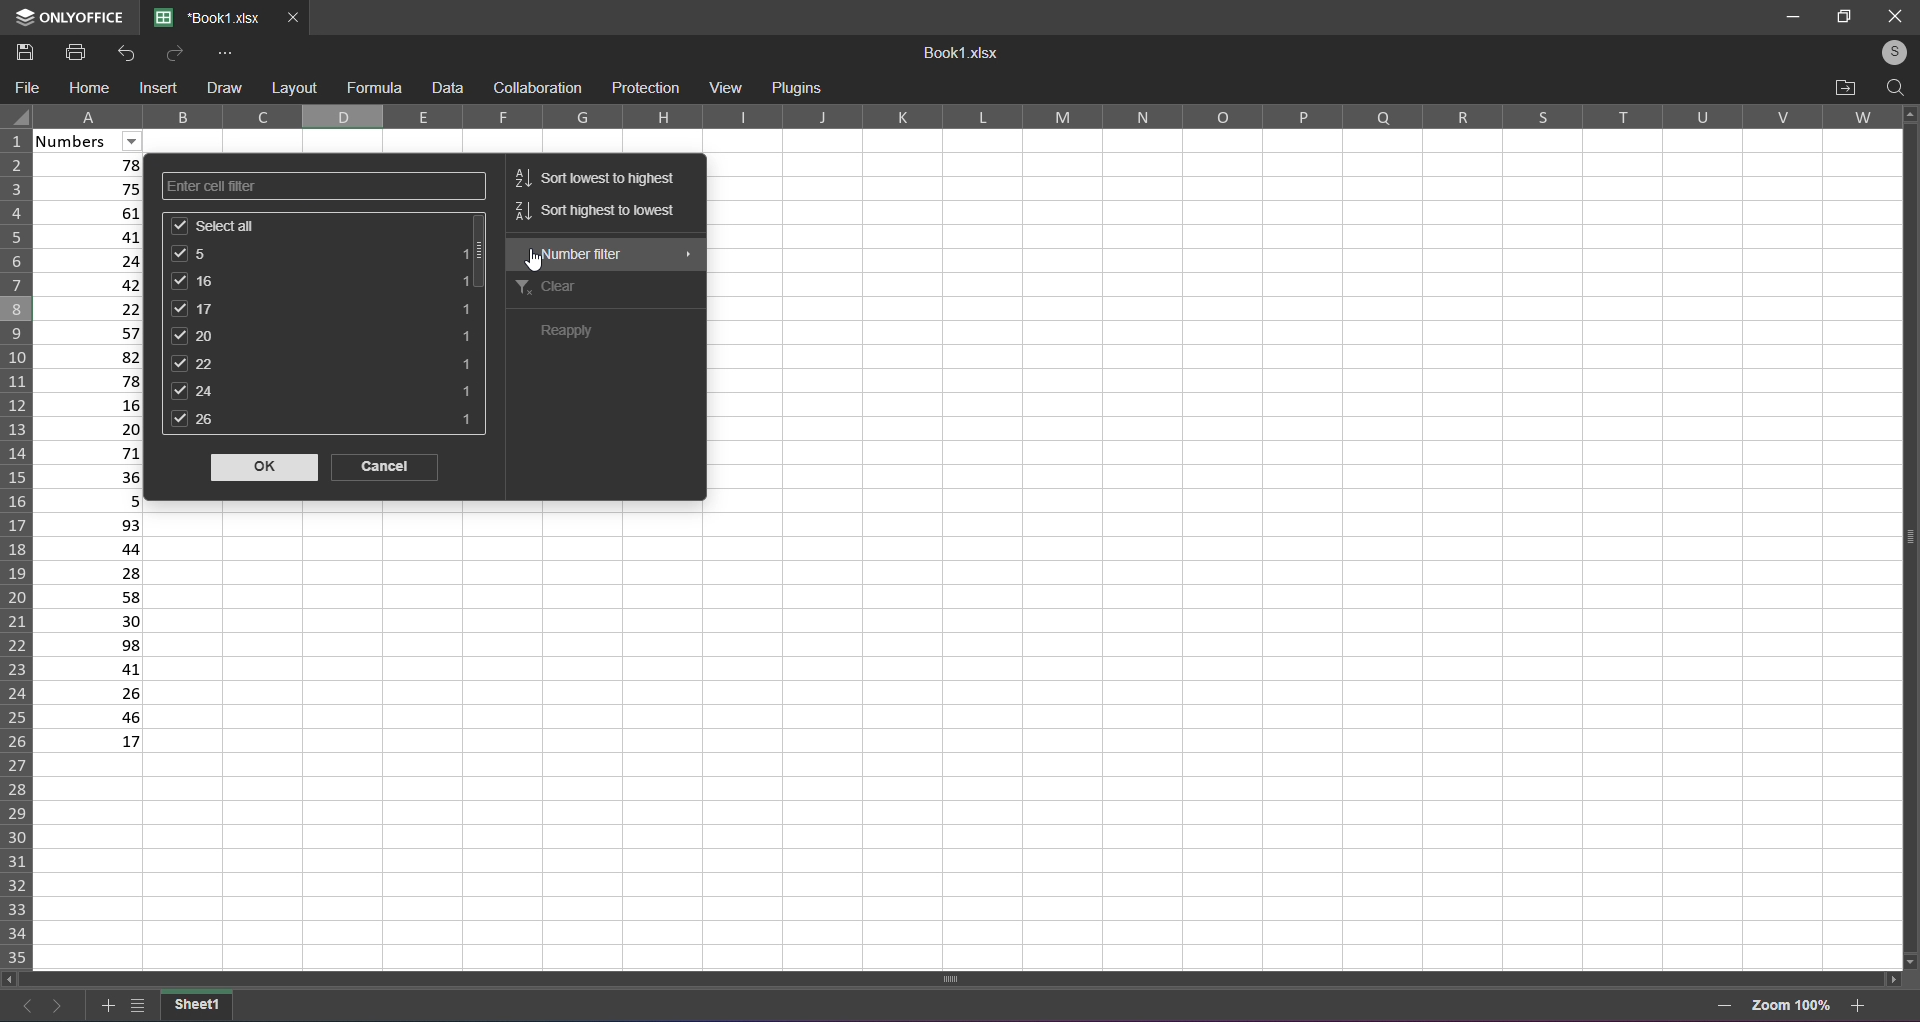  I want to click on cursor, so click(538, 262).